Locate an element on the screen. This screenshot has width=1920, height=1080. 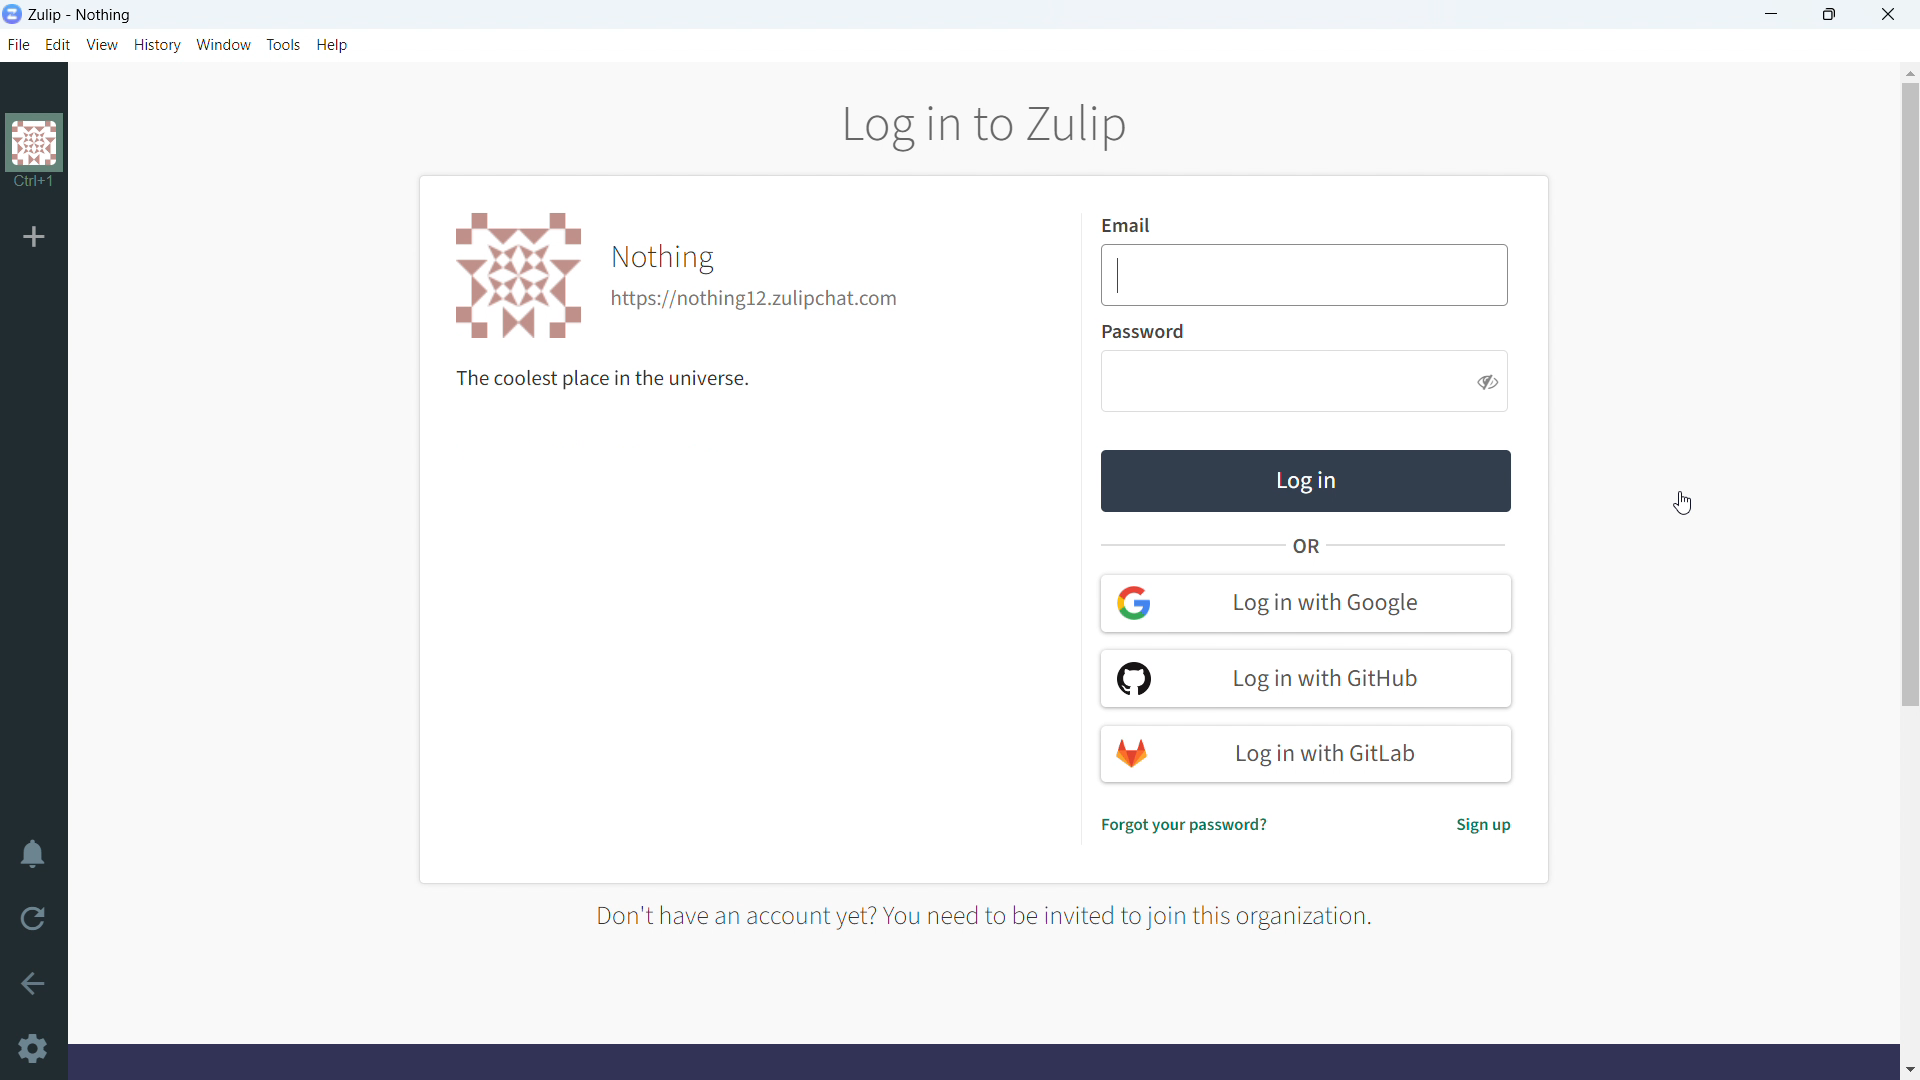
tools is located at coordinates (284, 44).